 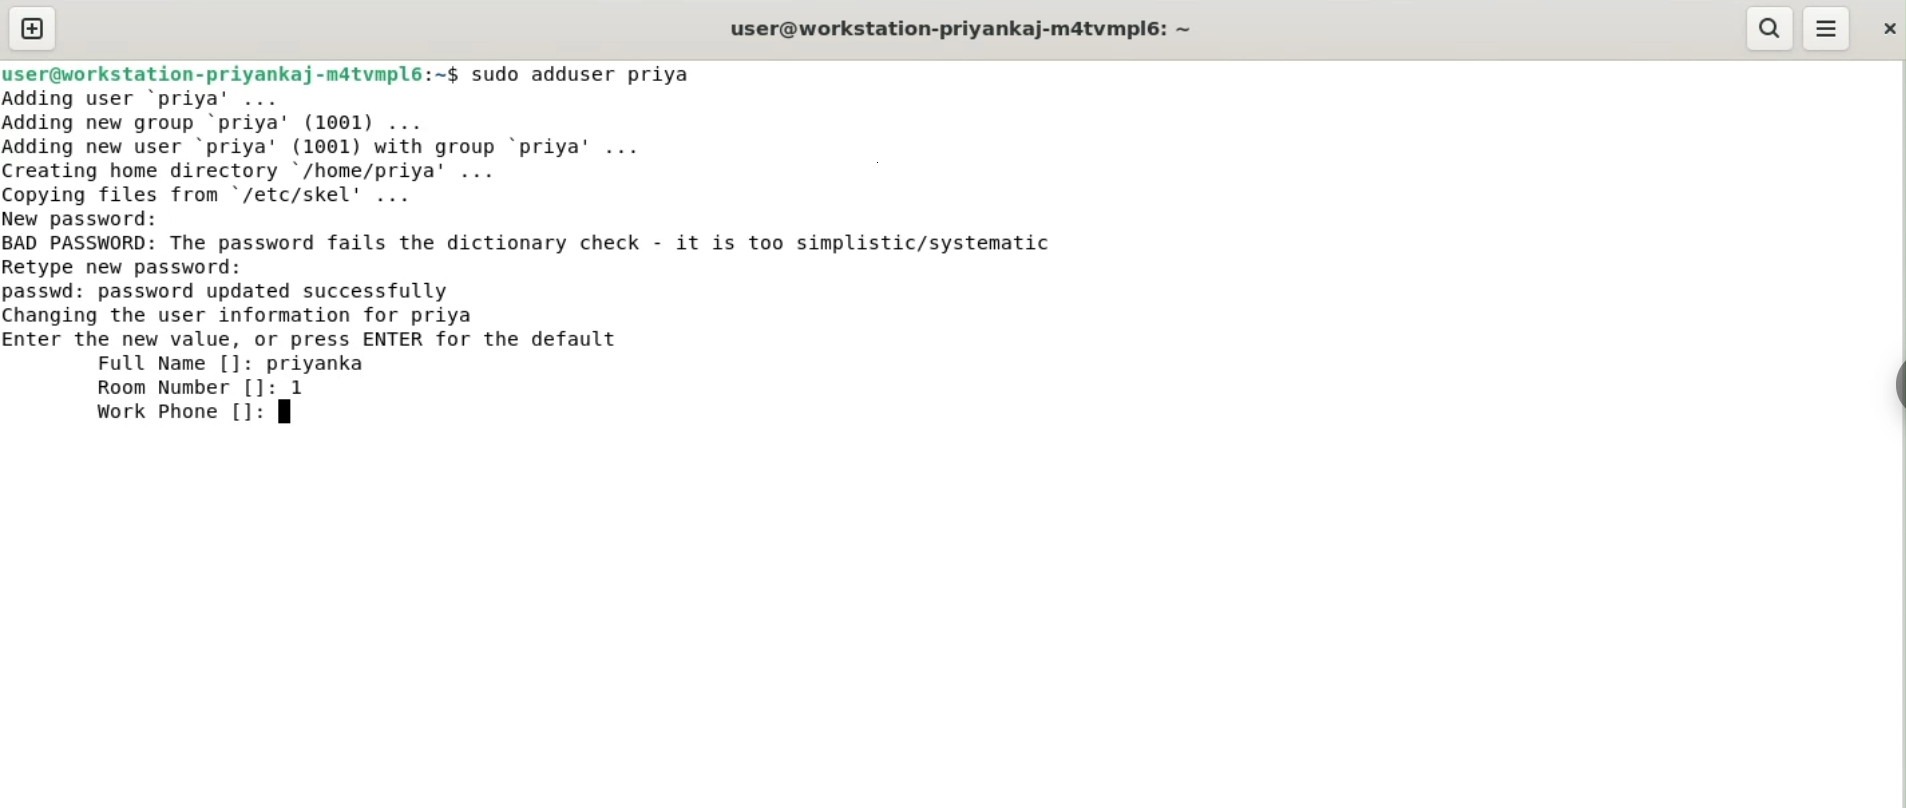 I want to click on user@workstation-priyankaj-m4tvmpl6:~, so click(x=957, y=28).